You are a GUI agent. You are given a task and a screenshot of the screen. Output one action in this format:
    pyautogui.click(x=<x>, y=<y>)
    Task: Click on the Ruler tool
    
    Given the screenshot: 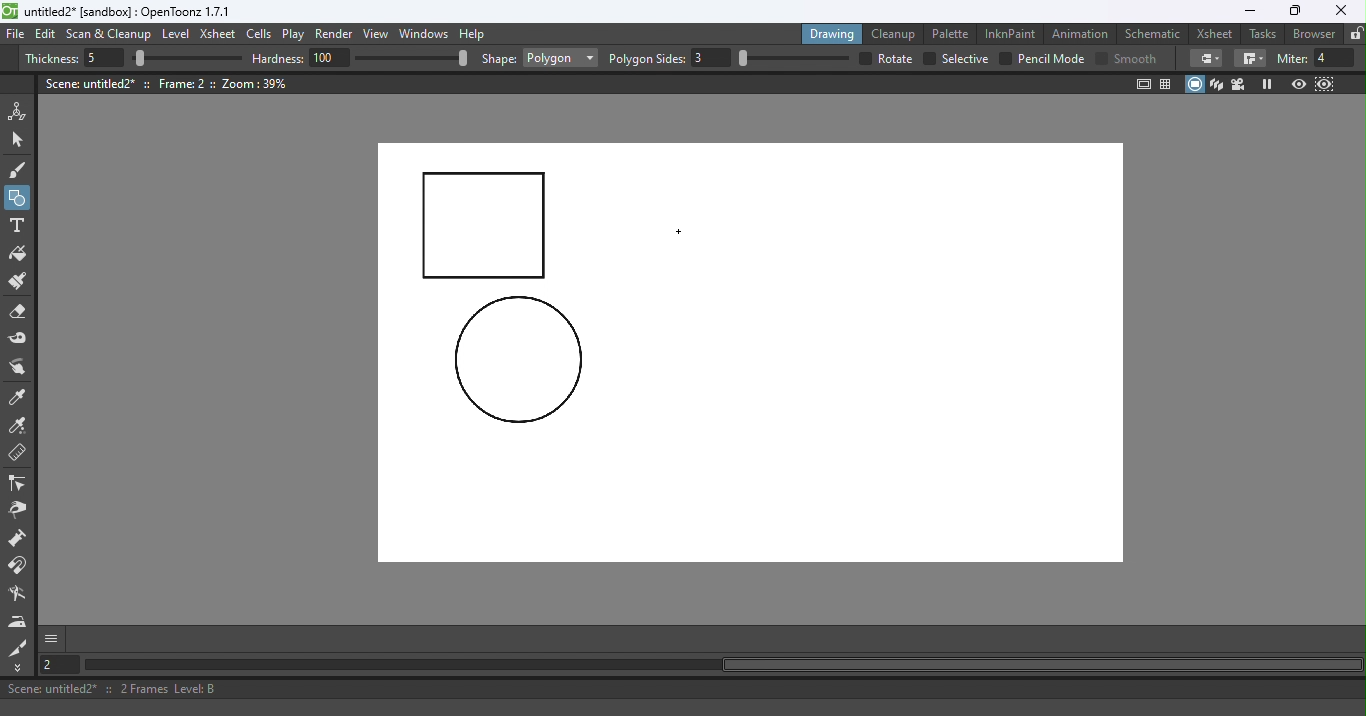 What is the action you would take?
    pyautogui.click(x=18, y=455)
    